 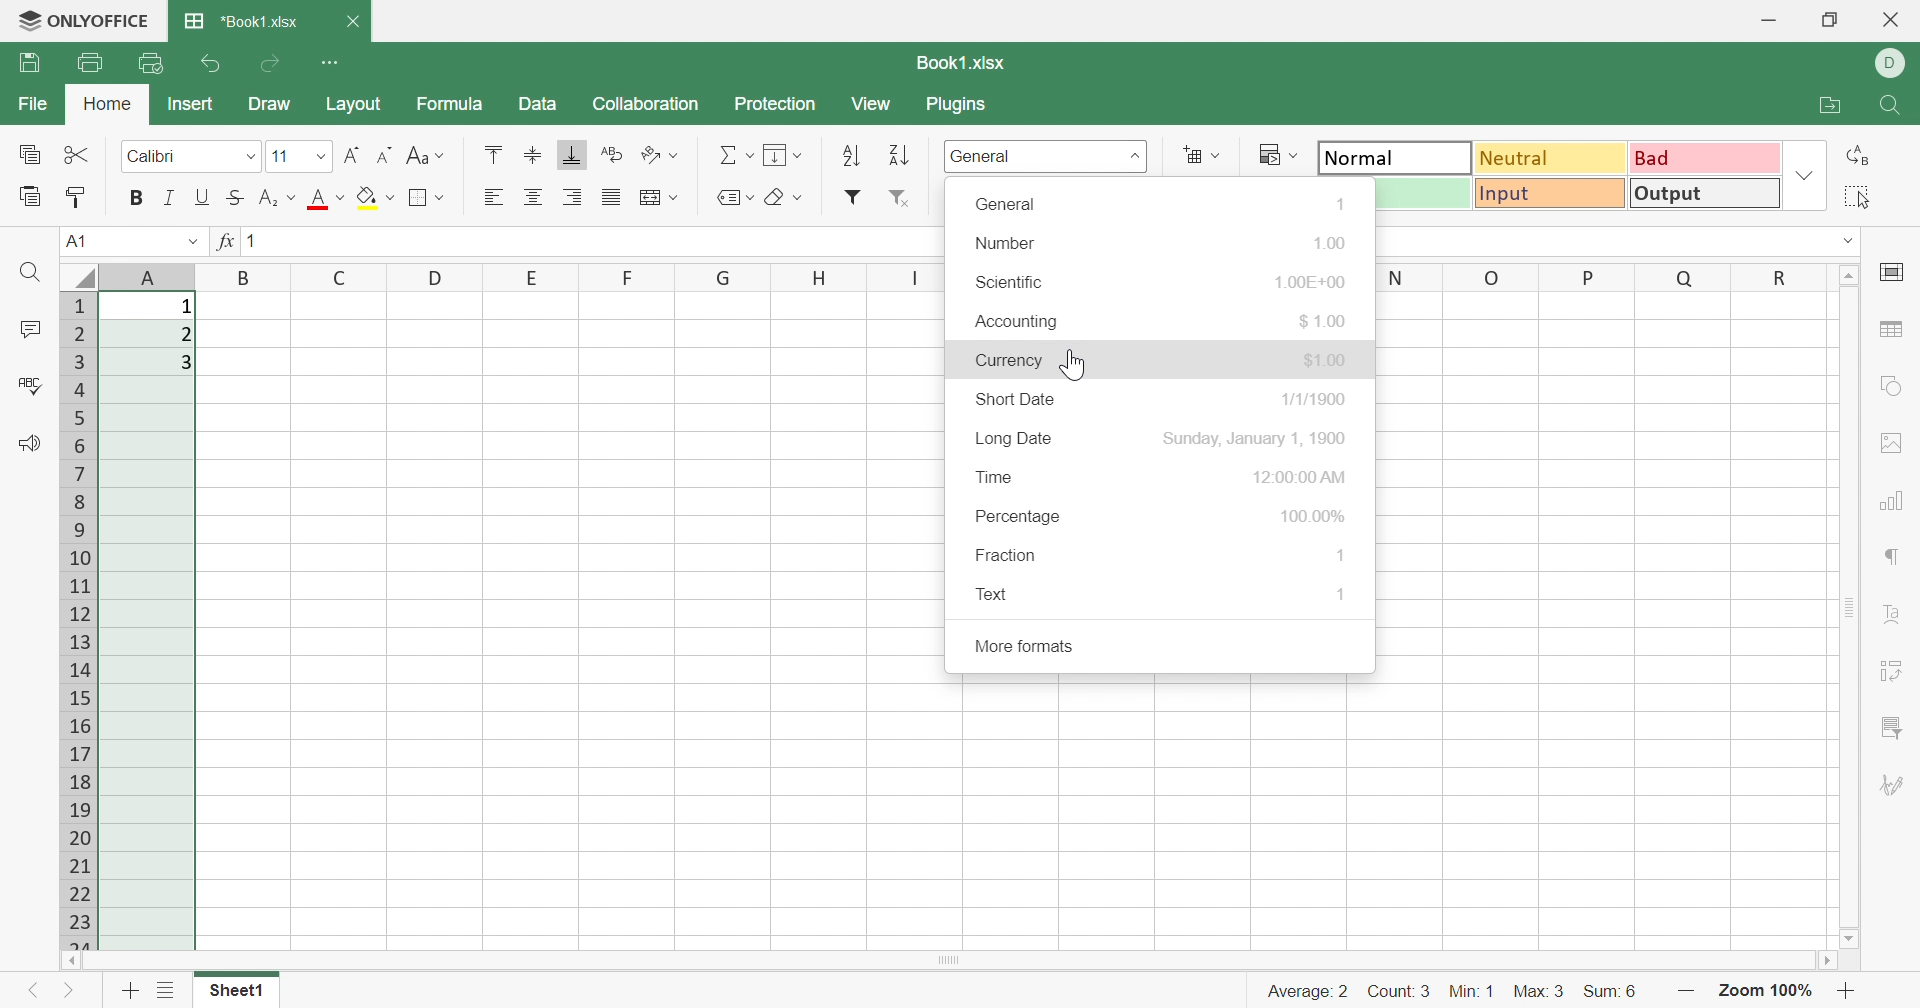 What do you see at coordinates (73, 240) in the screenshot?
I see `A1` at bounding box center [73, 240].